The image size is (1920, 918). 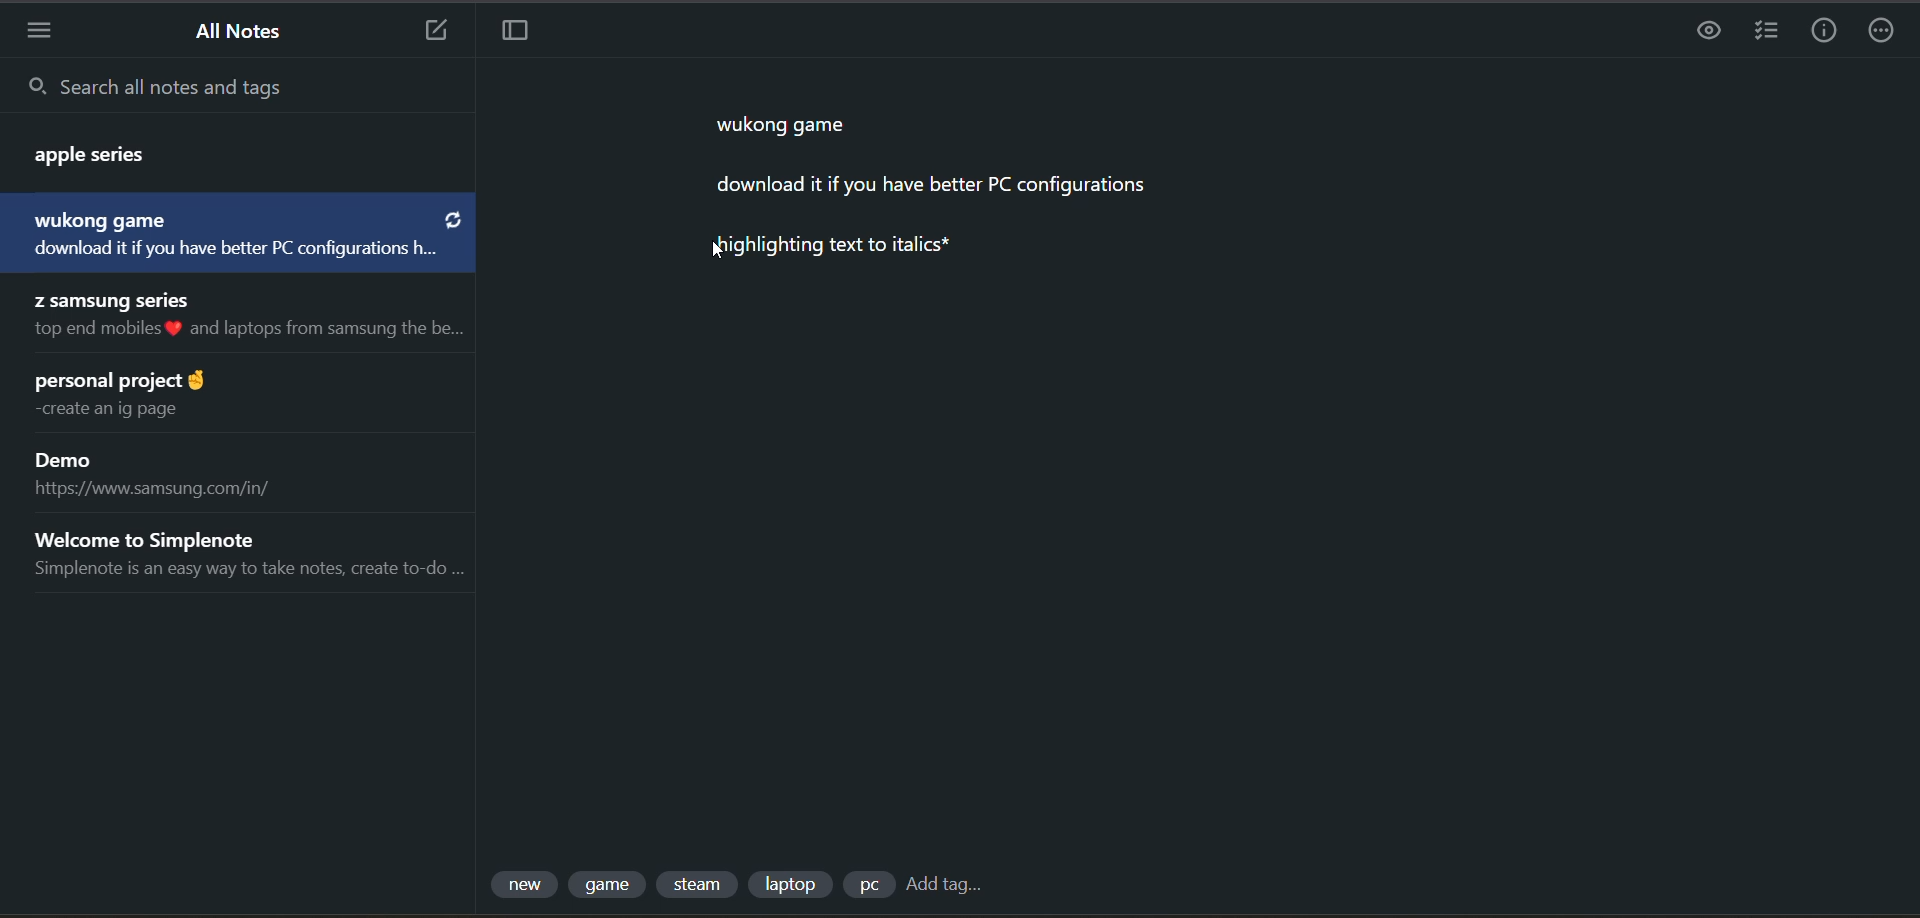 I want to click on menu, so click(x=39, y=29).